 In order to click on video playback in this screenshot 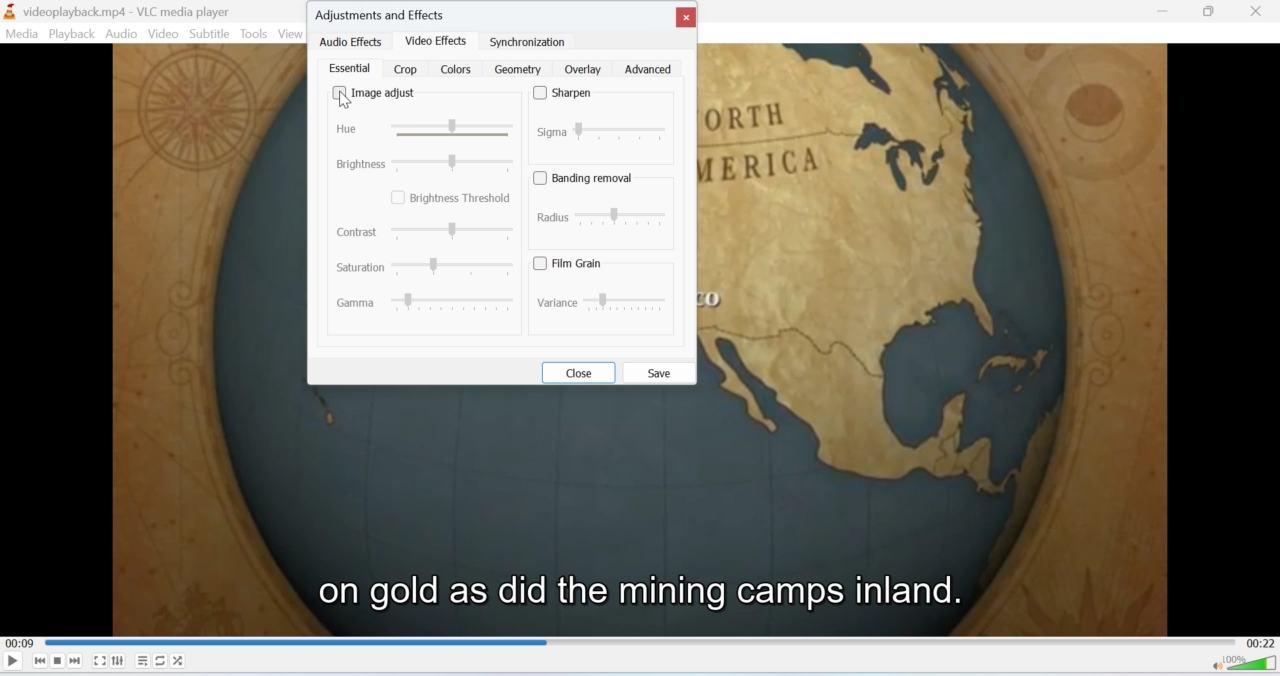, I will do `click(639, 510)`.